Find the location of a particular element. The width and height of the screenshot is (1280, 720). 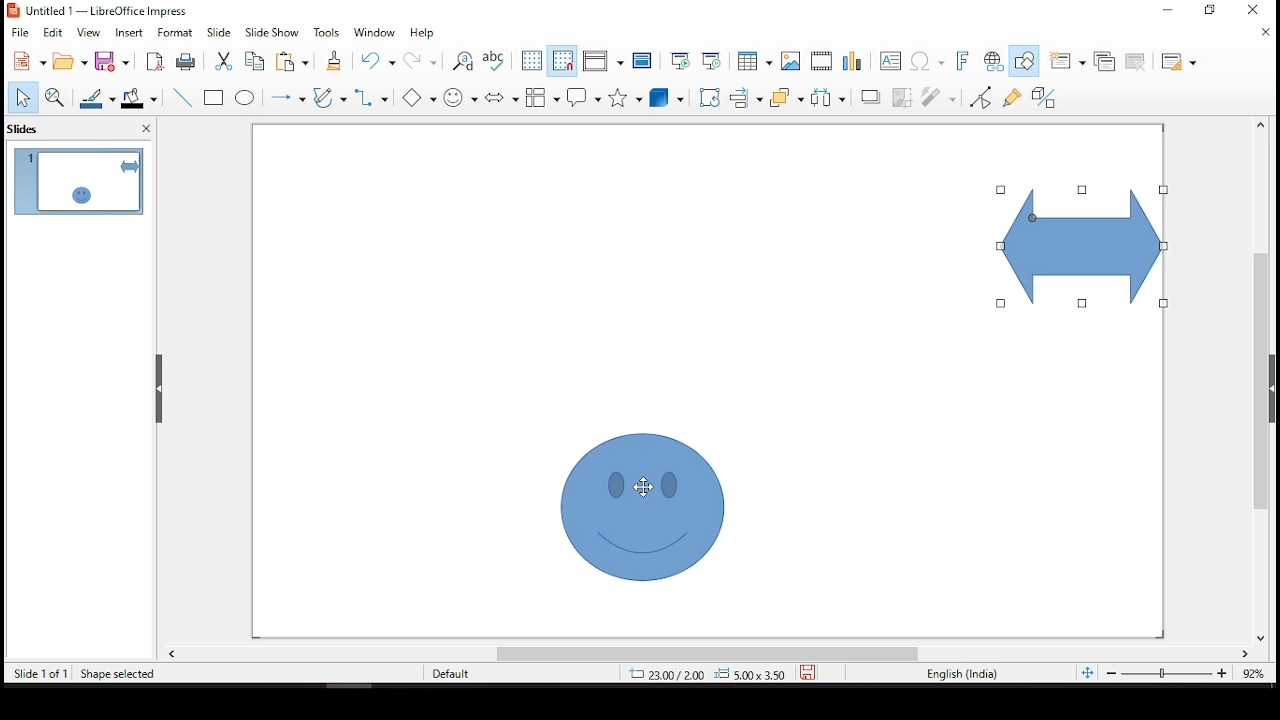

shape is located at coordinates (637, 506).